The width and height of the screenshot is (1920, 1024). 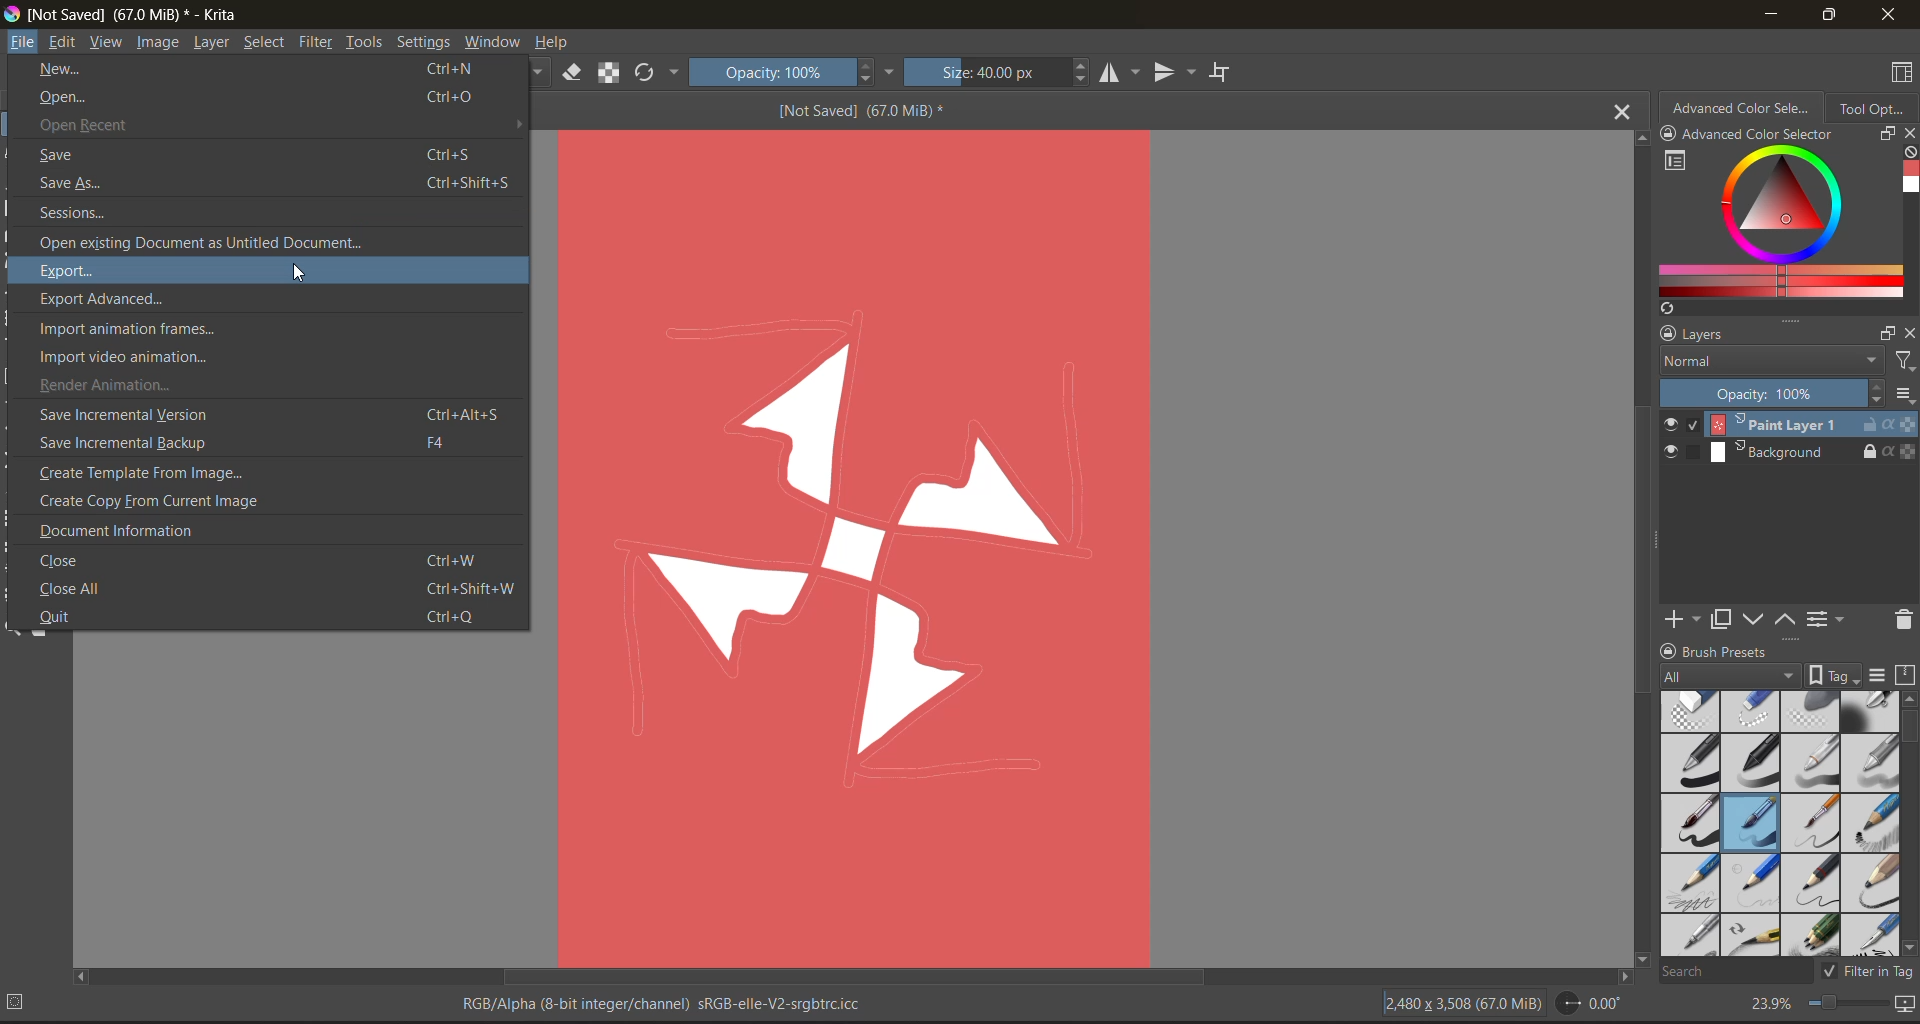 What do you see at coordinates (365, 42) in the screenshot?
I see `tools` at bounding box center [365, 42].